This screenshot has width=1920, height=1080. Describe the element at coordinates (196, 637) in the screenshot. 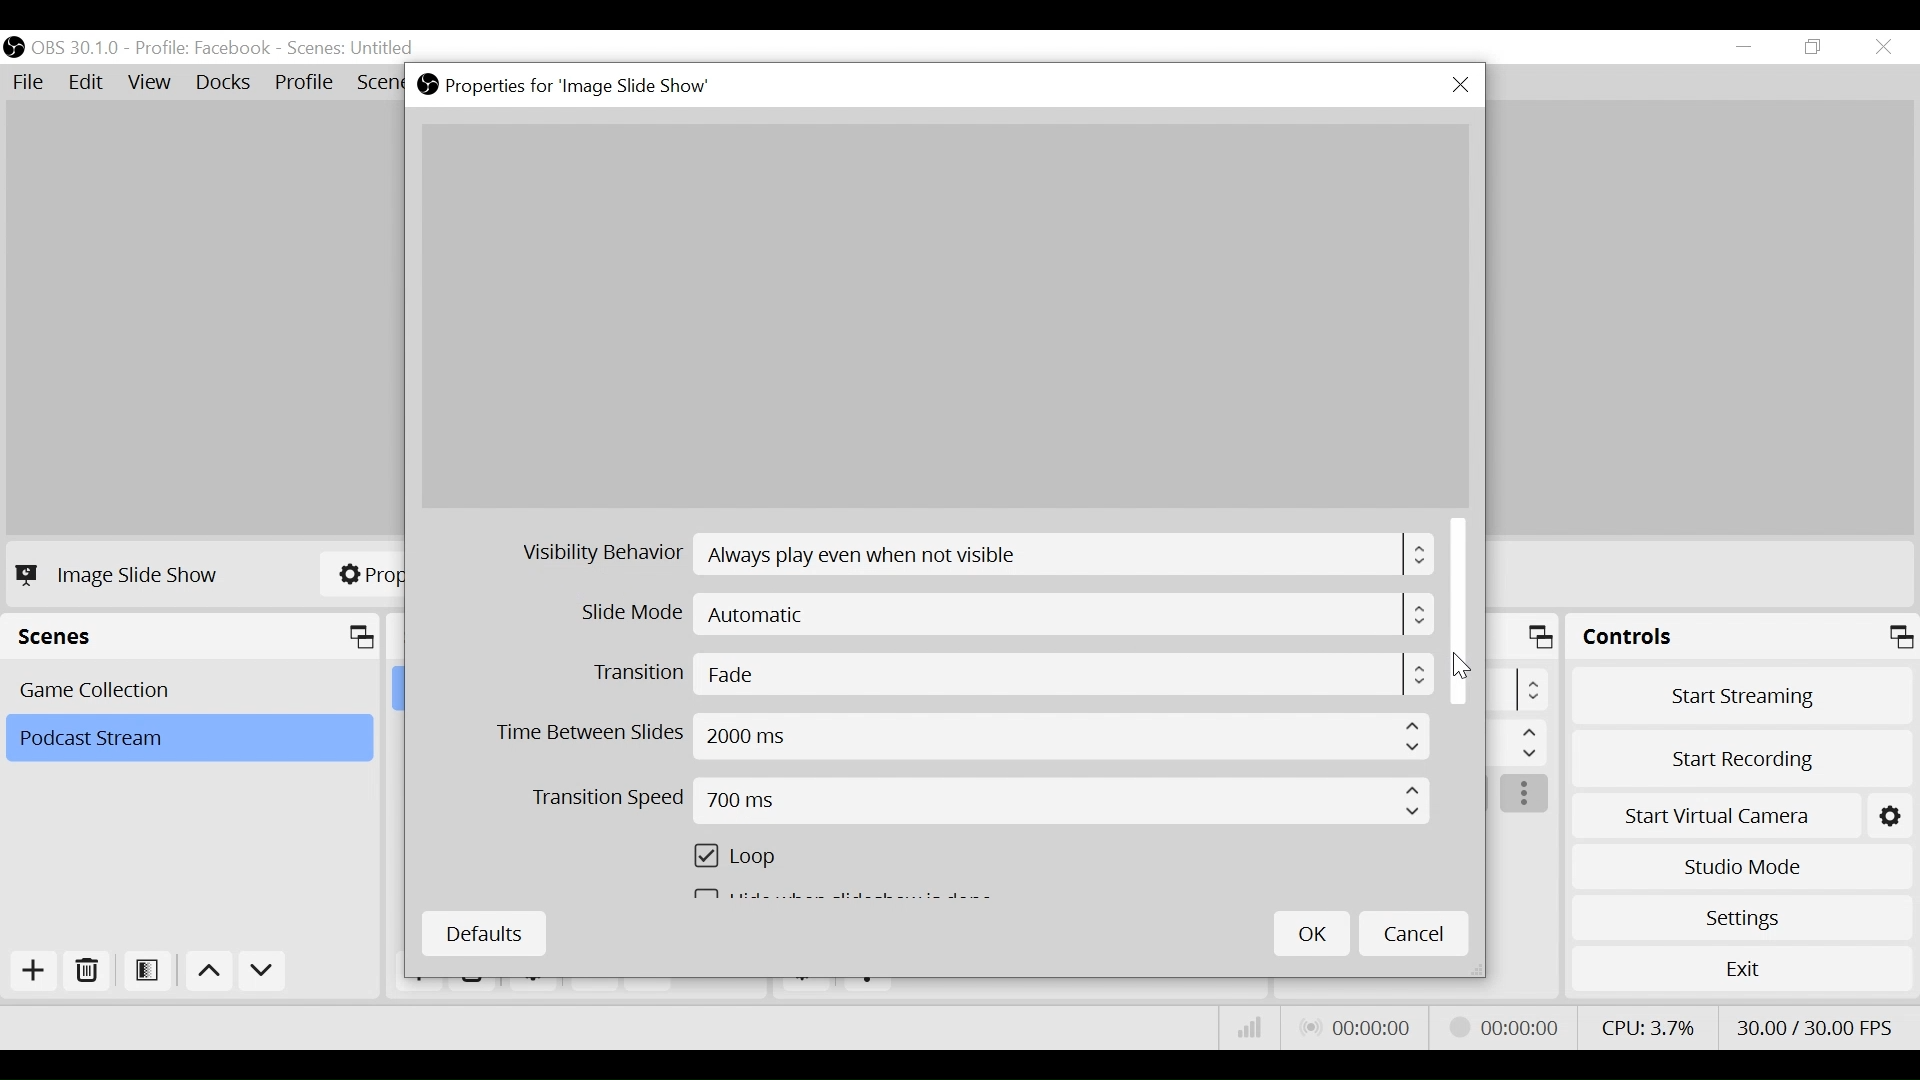

I see `Scenes` at that location.